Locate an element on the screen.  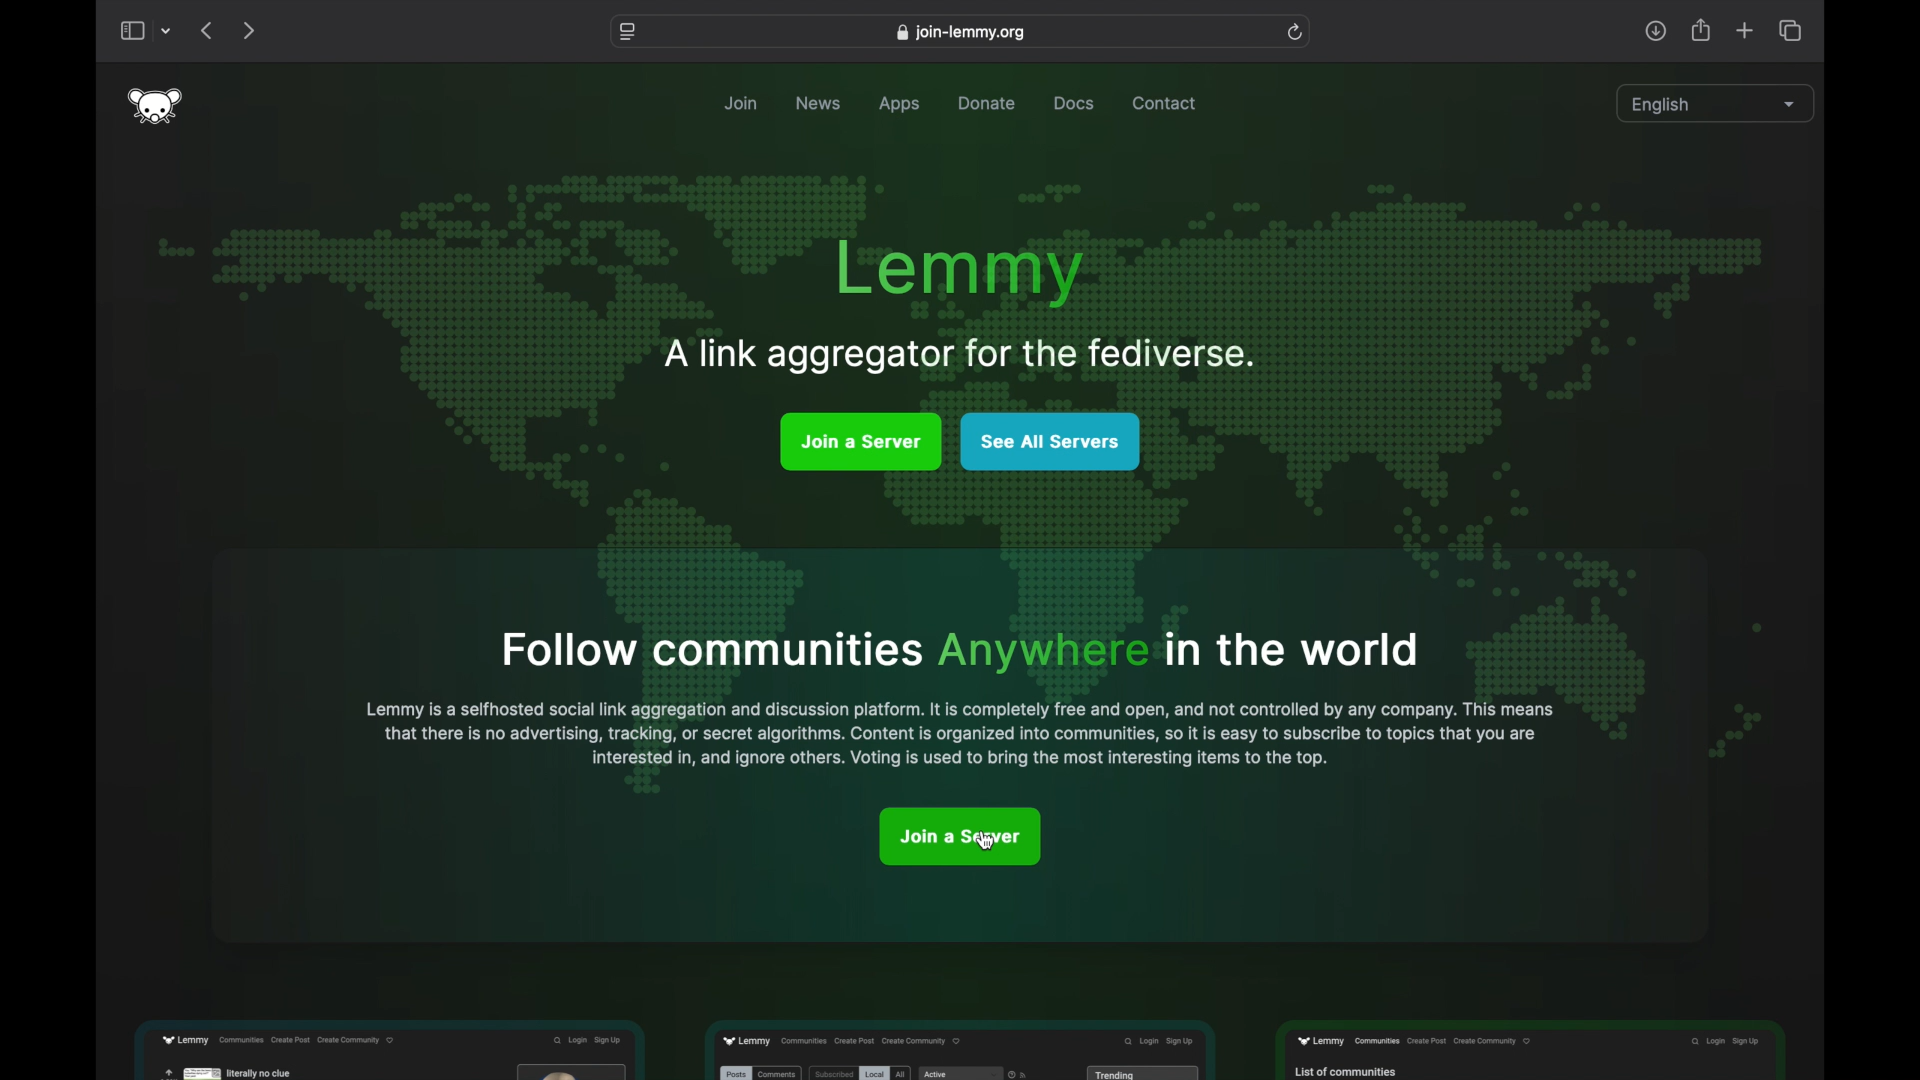
docs is located at coordinates (1073, 103).